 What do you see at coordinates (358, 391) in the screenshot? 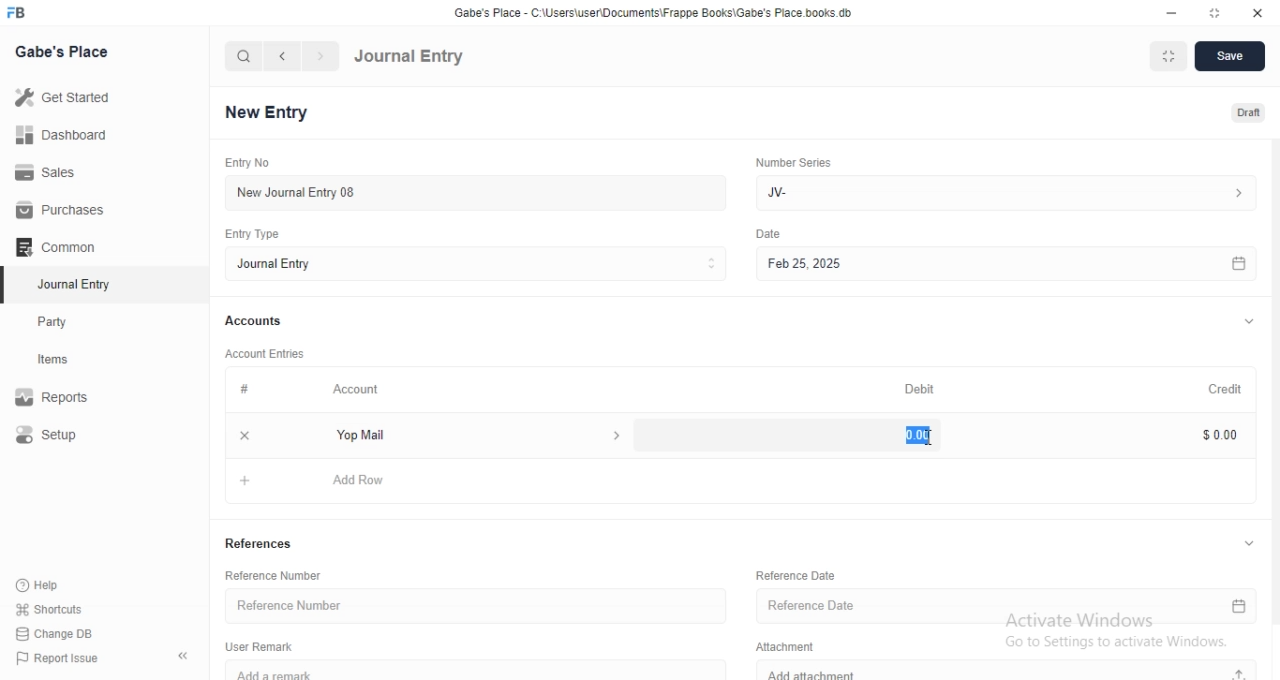
I see `Account` at bounding box center [358, 391].